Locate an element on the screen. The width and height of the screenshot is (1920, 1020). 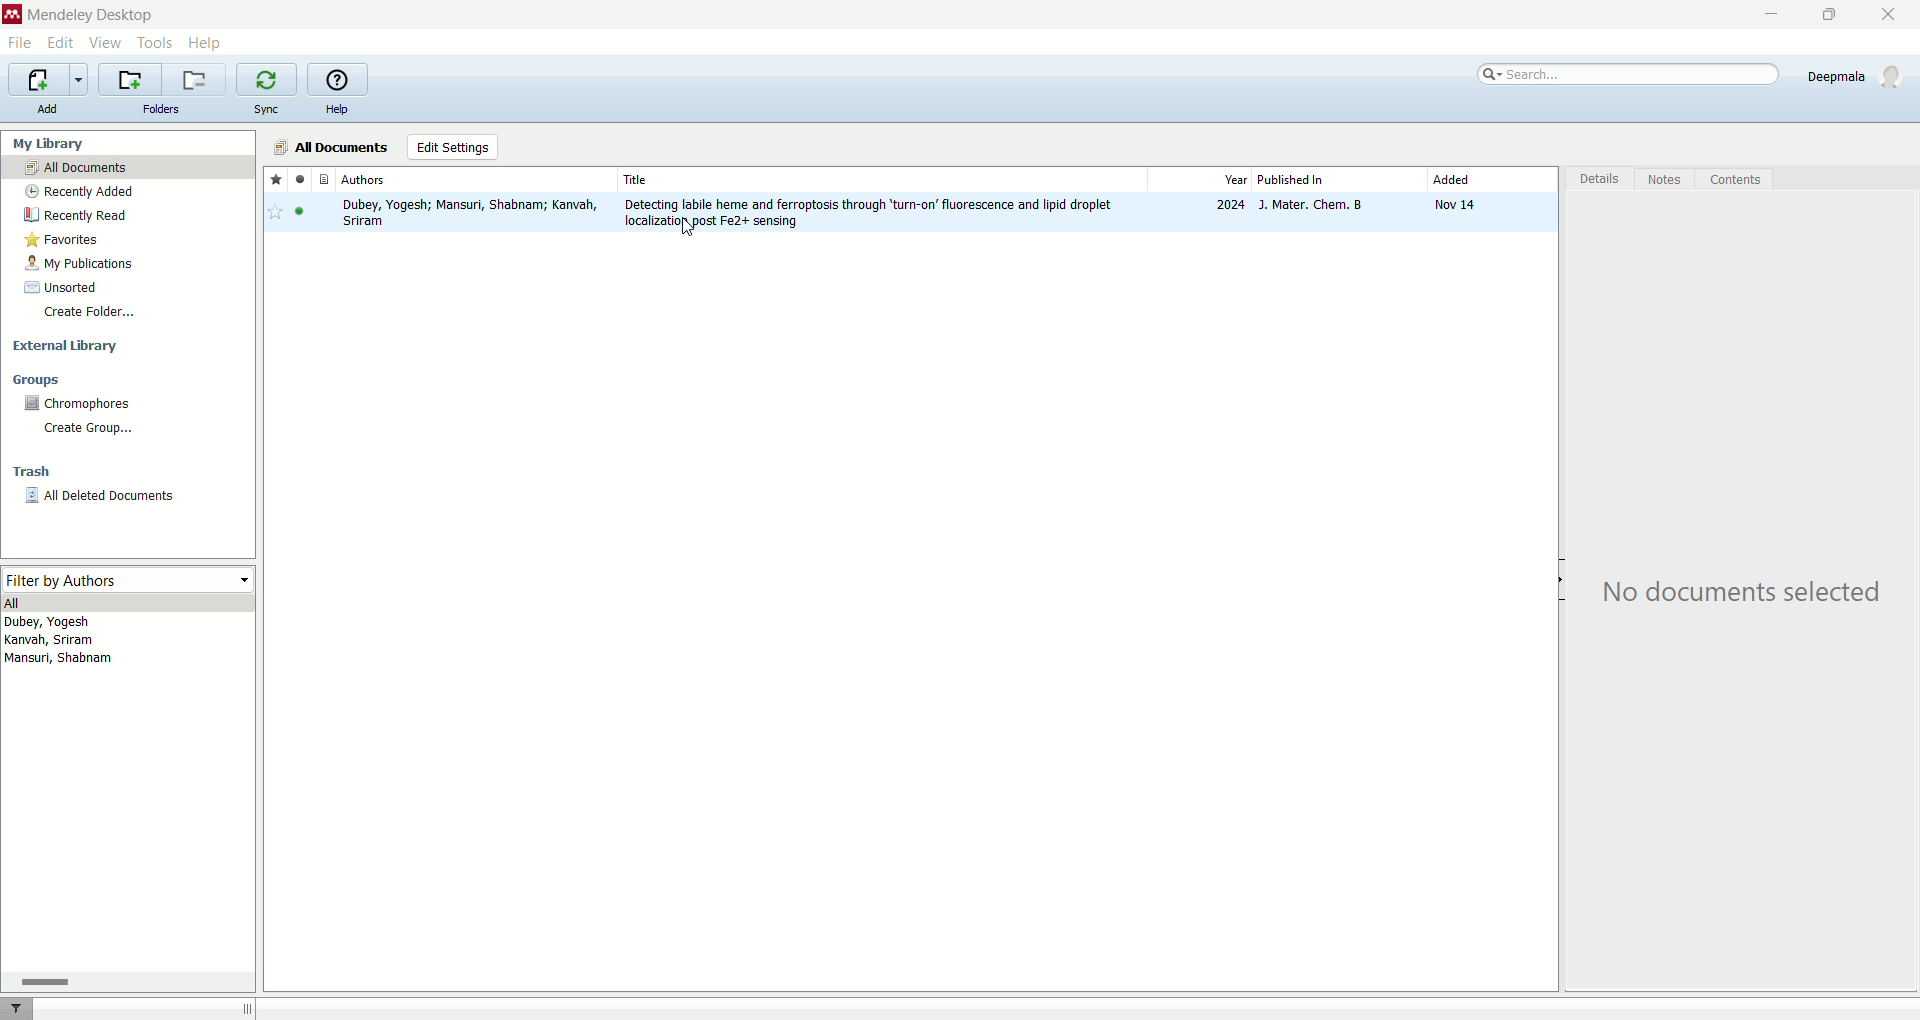
groups is located at coordinates (37, 379).